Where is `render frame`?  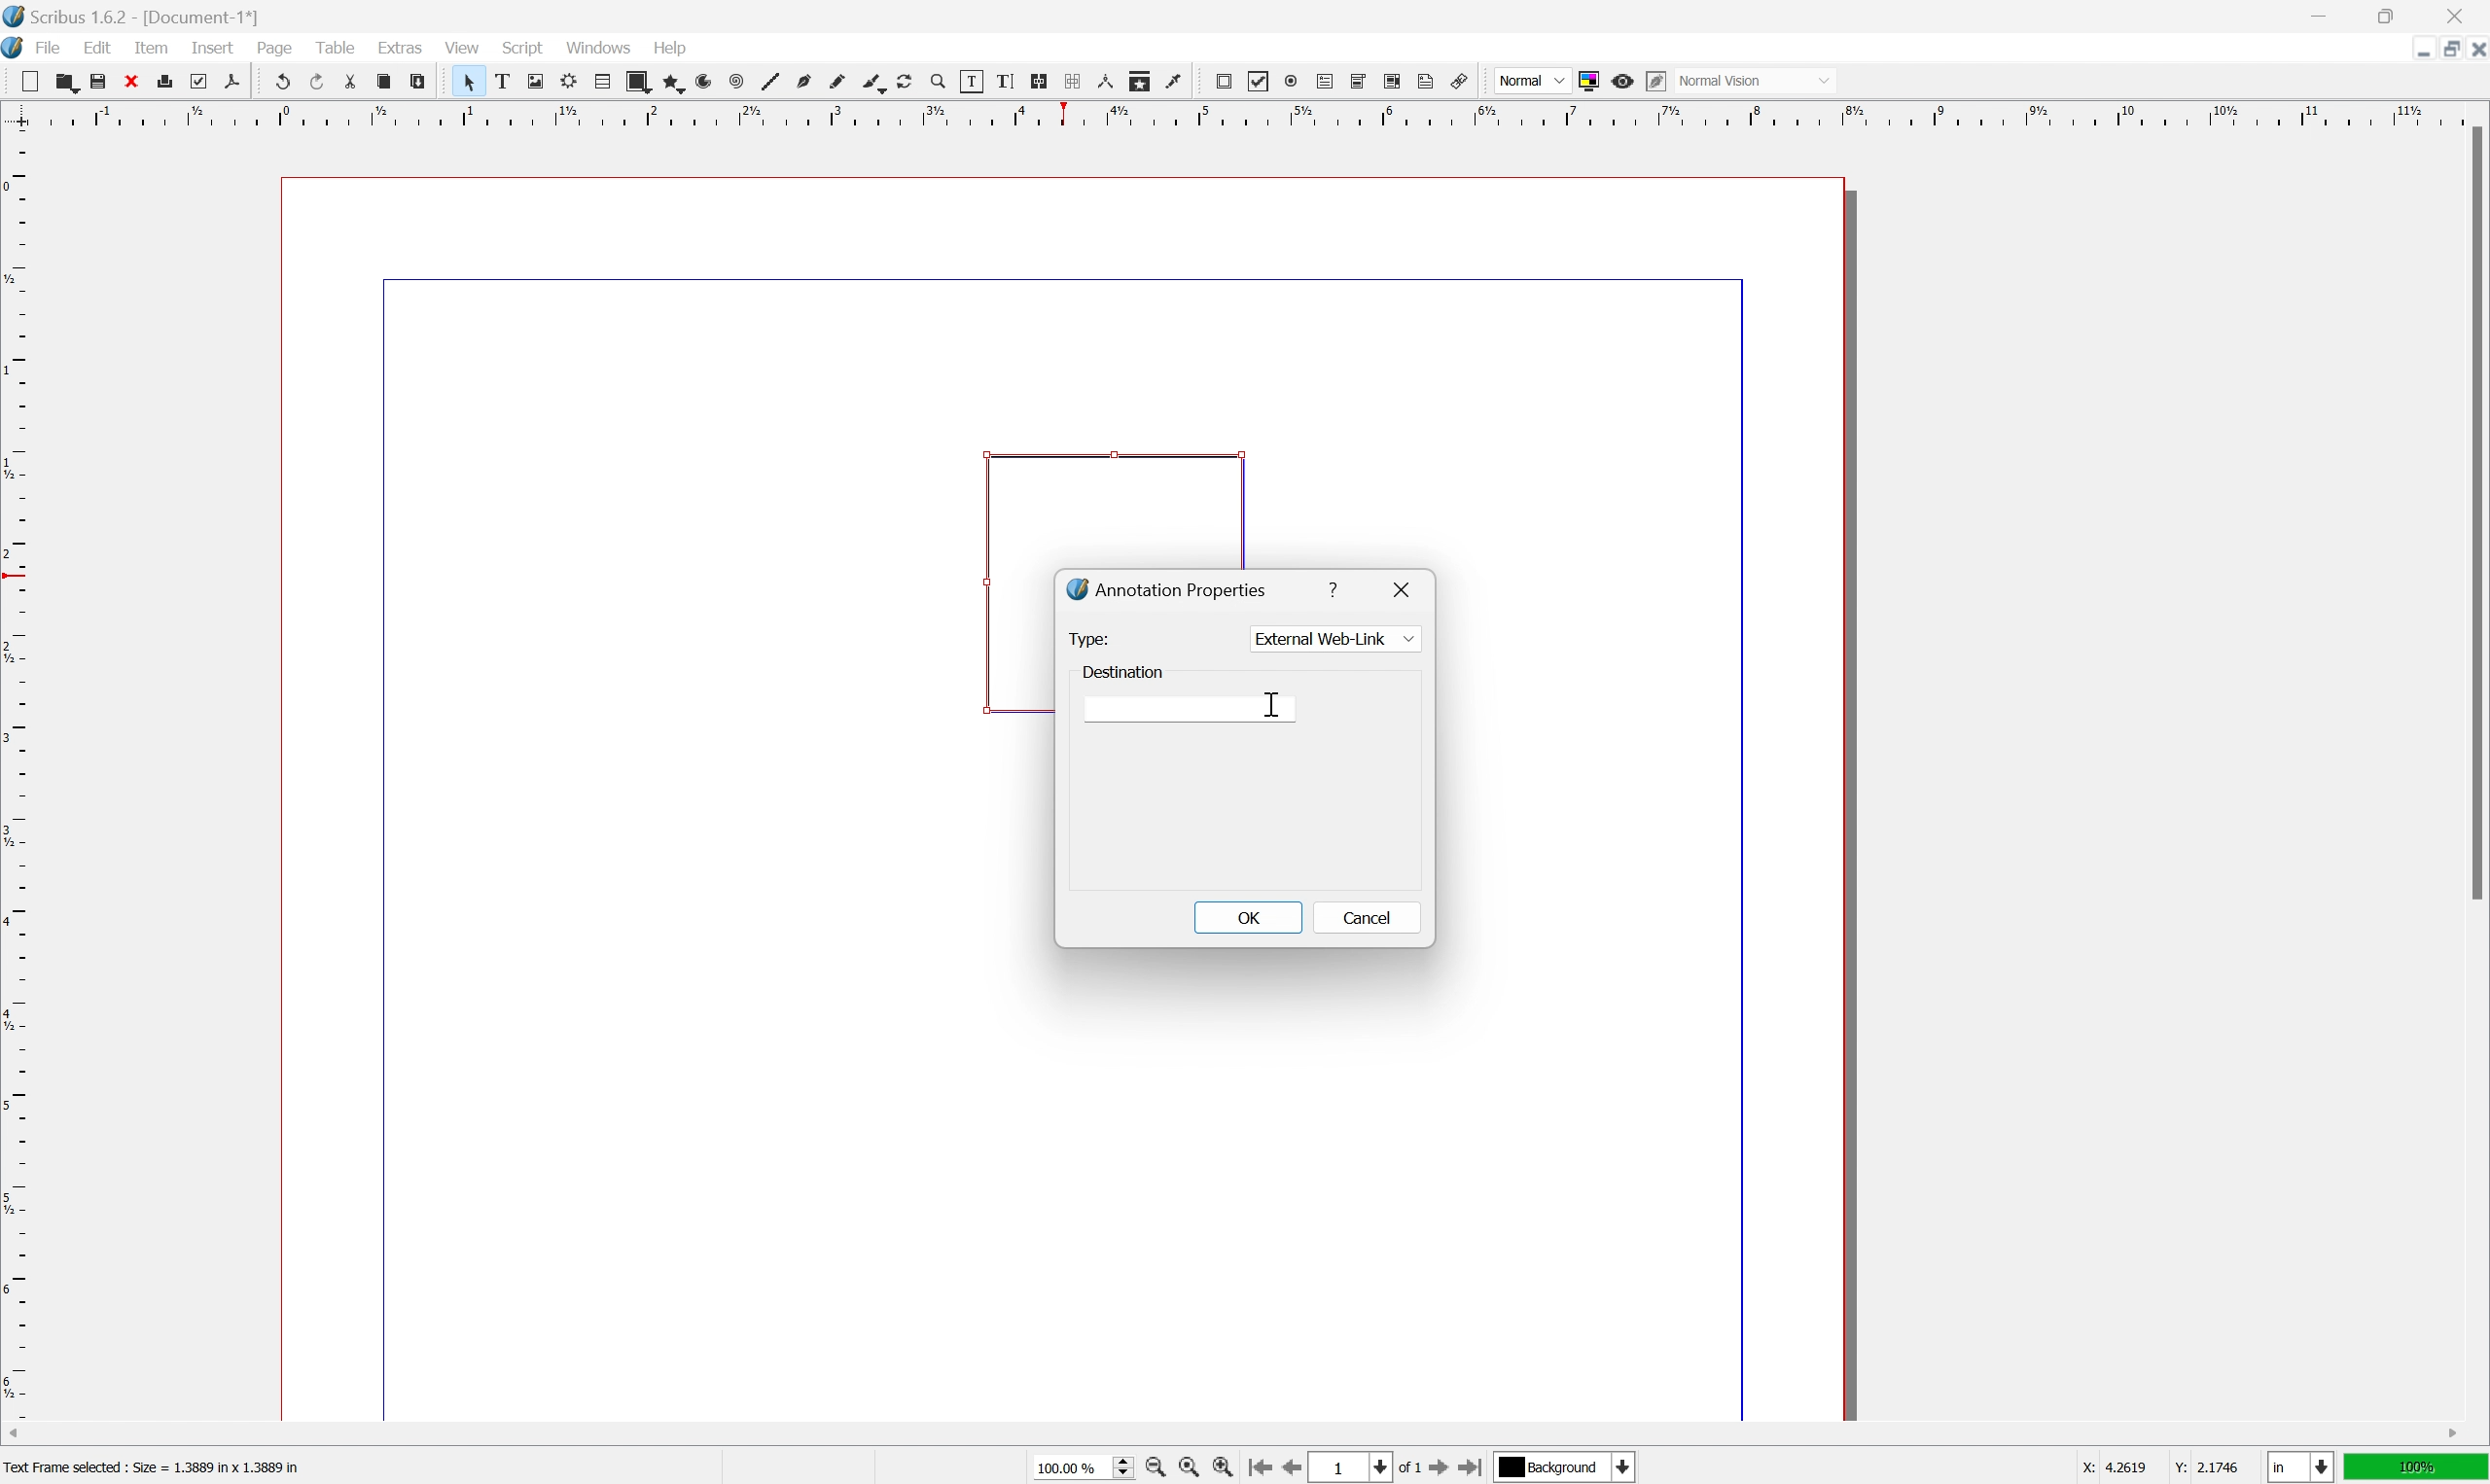
render frame is located at coordinates (570, 81).